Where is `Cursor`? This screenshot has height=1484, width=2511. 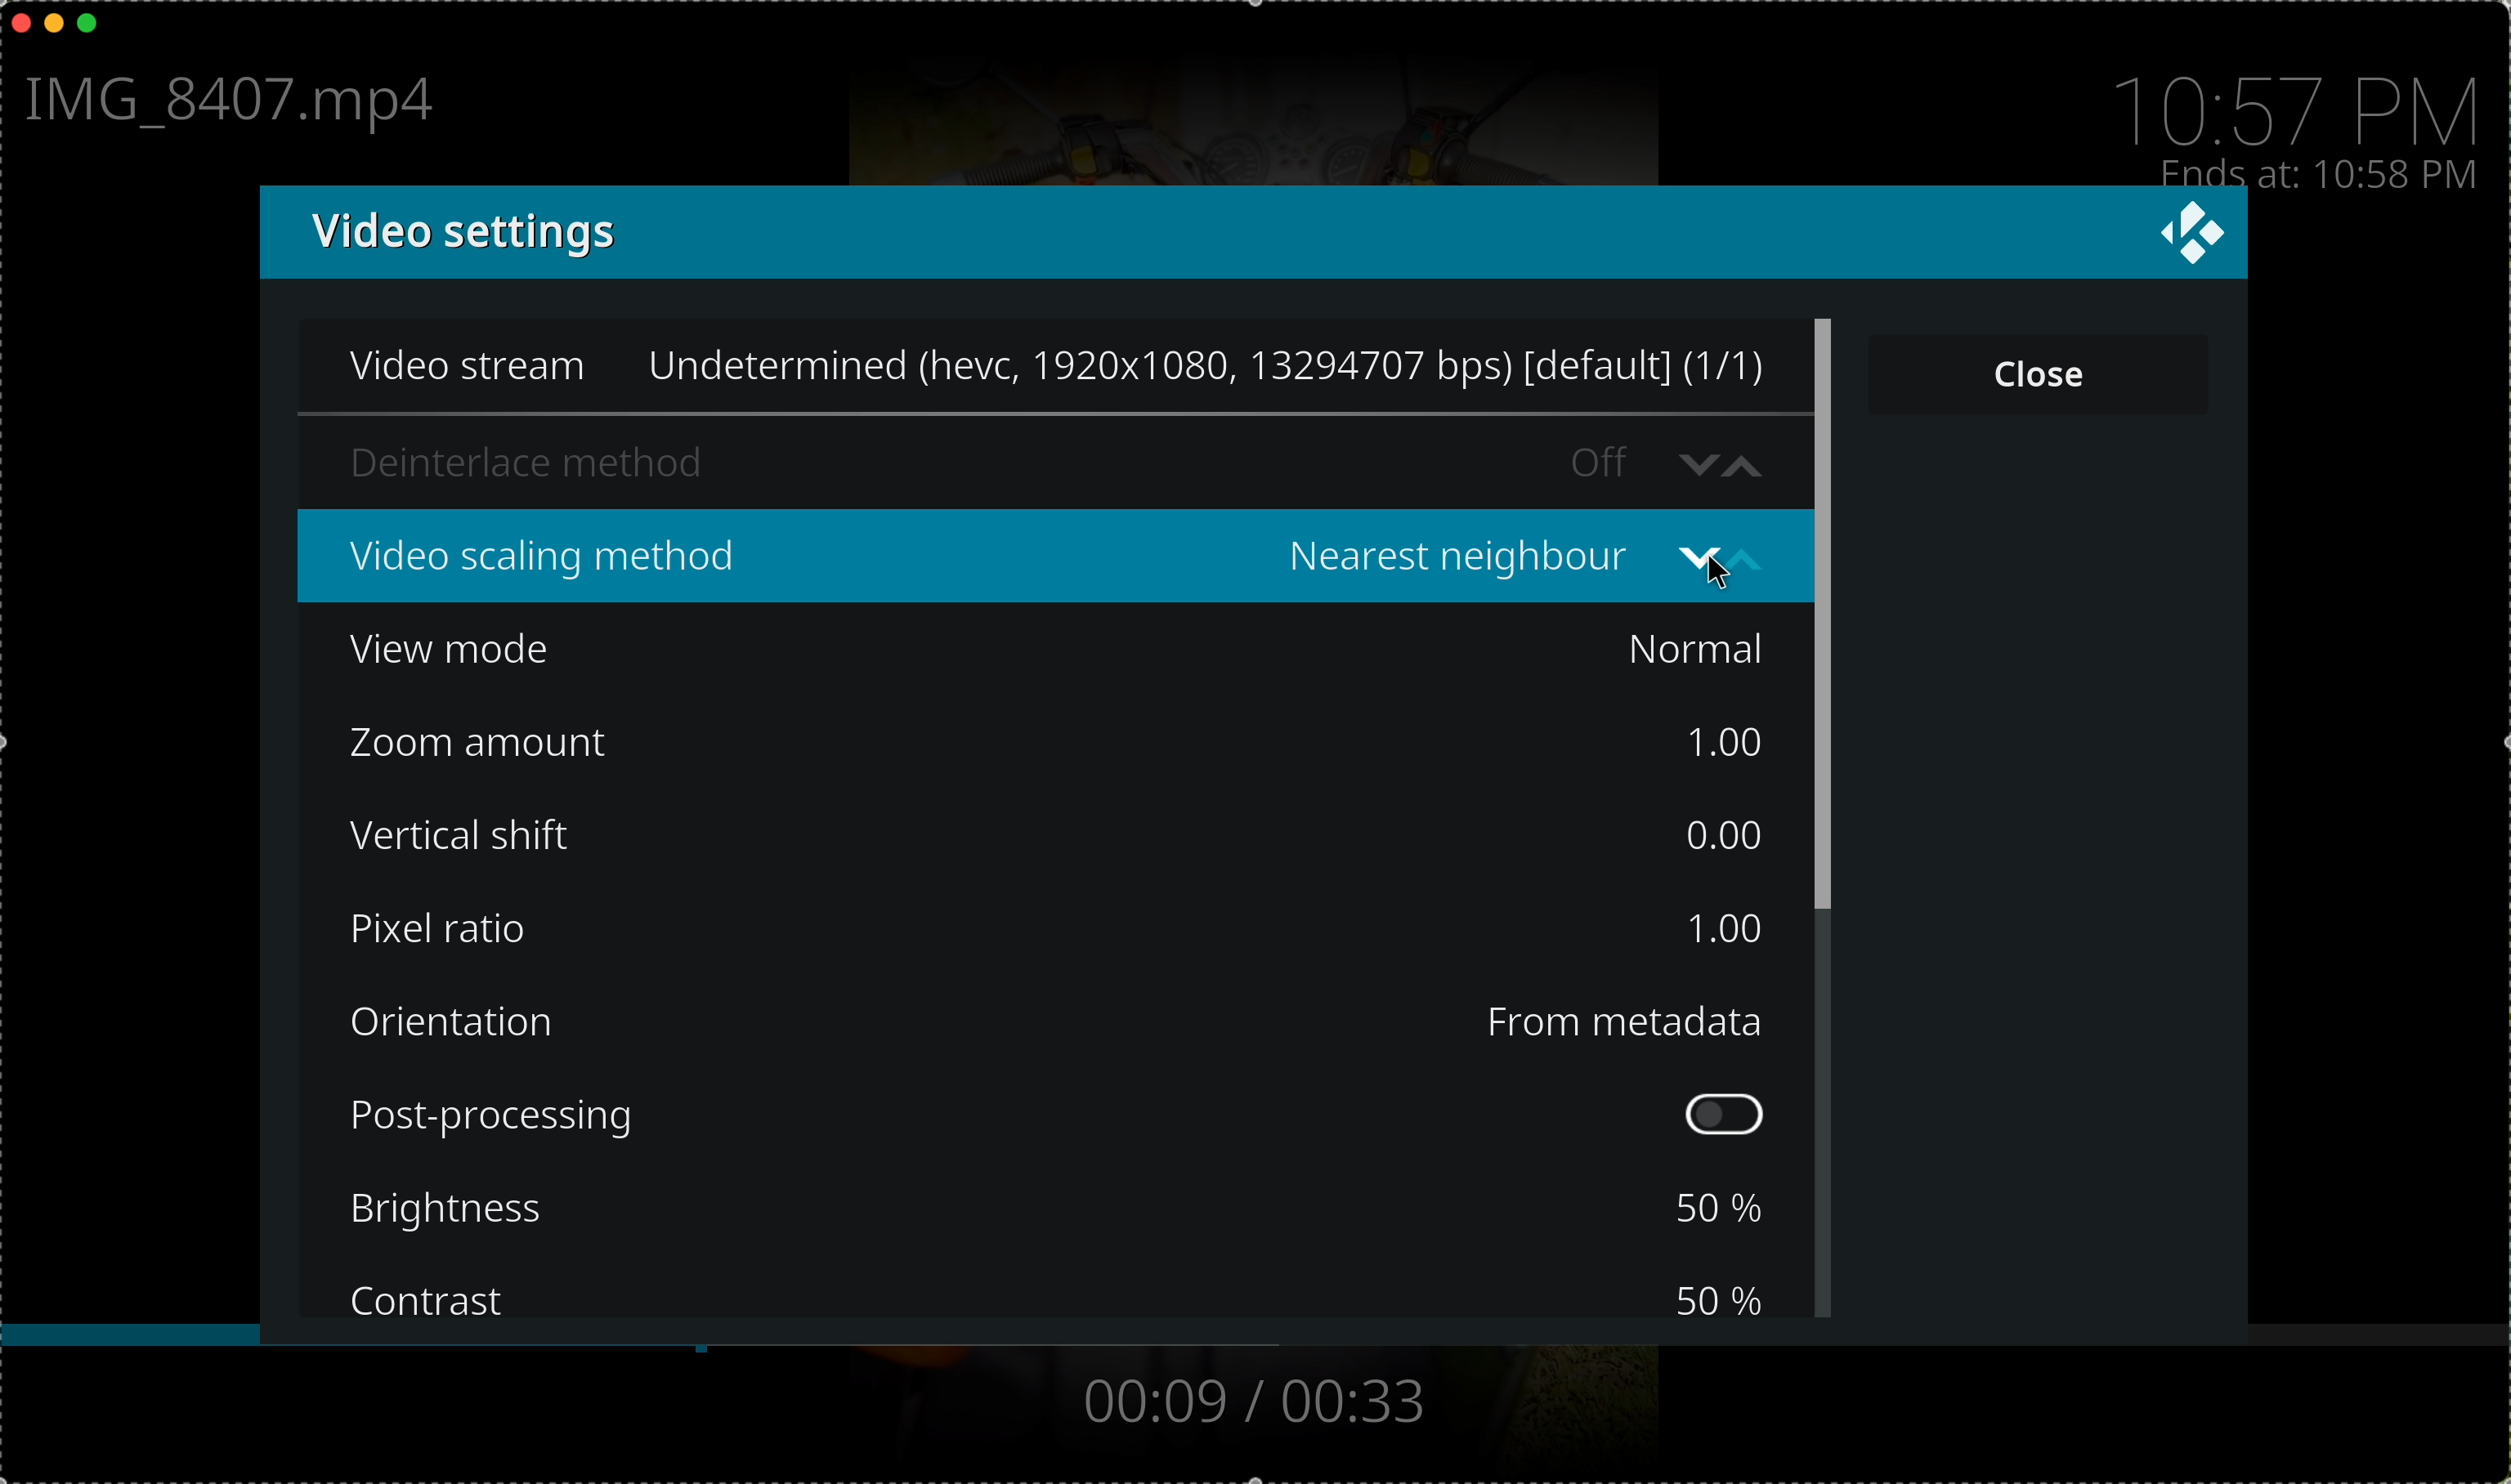 Cursor is located at coordinates (1724, 575).